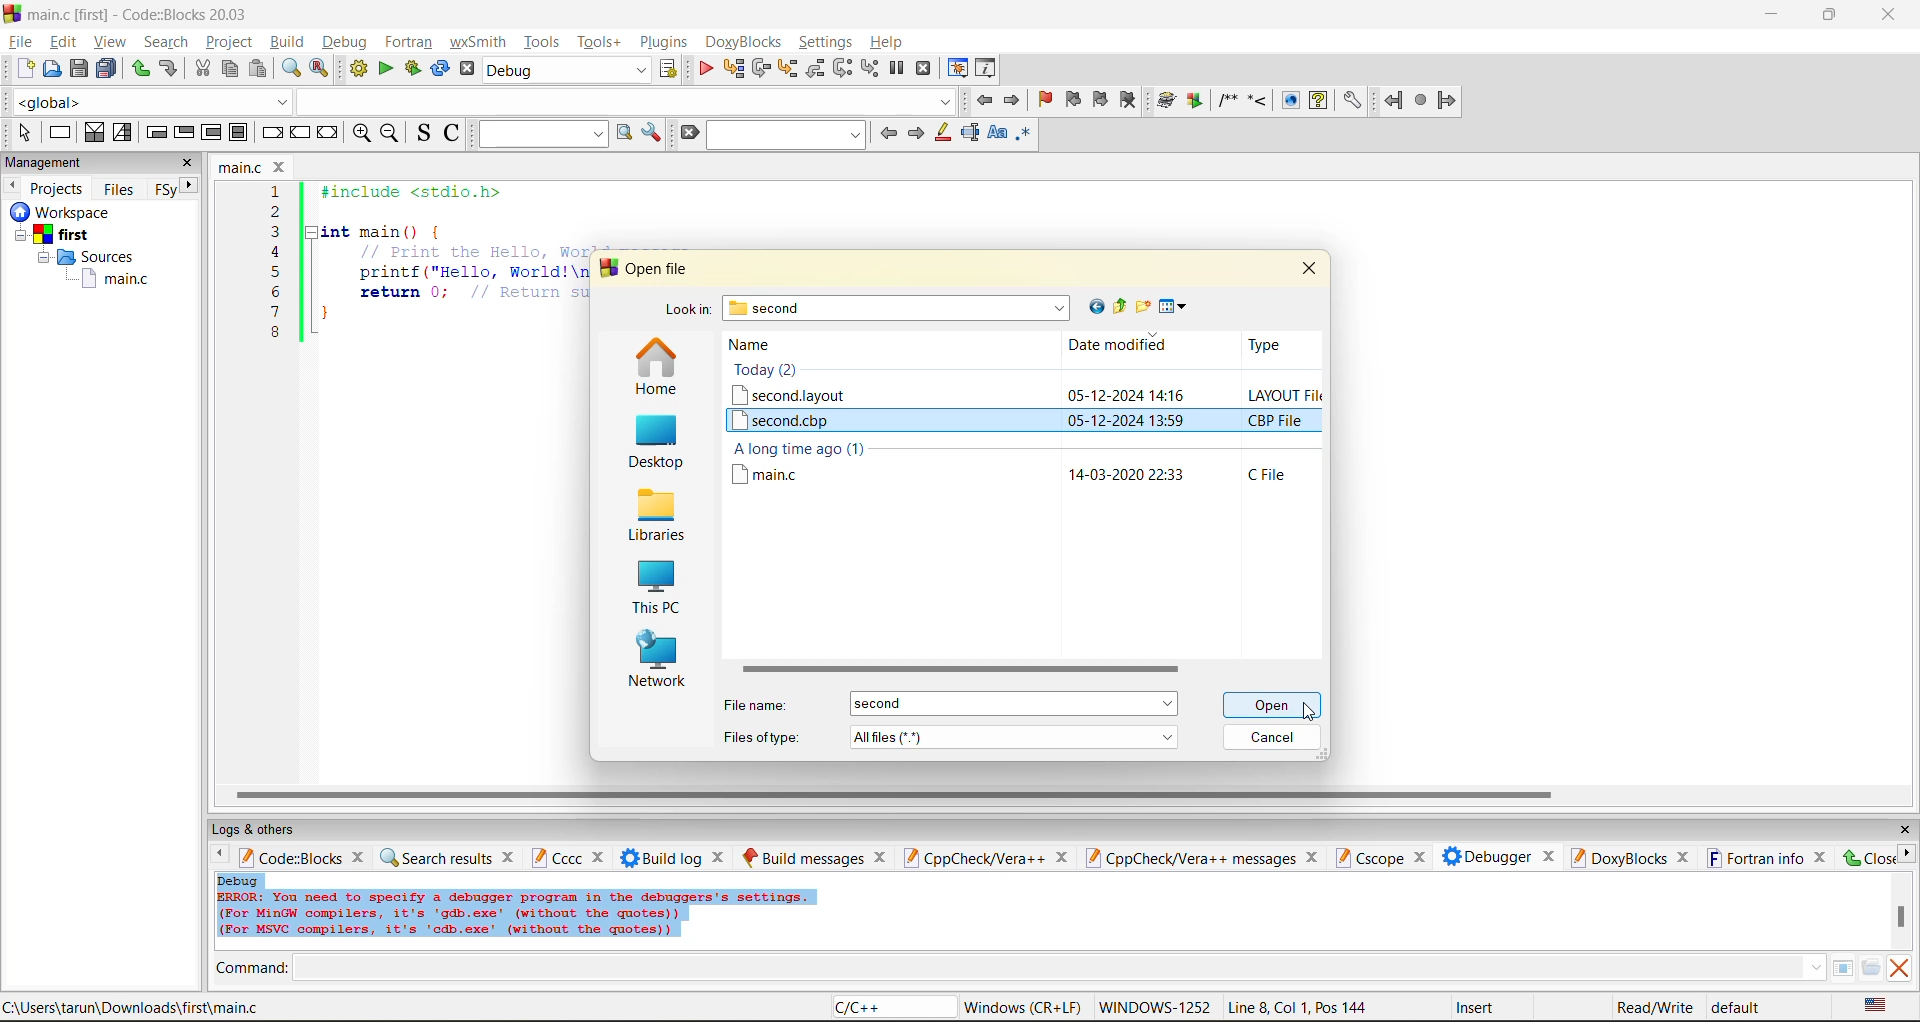  I want to click on show, so click(1288, 100).